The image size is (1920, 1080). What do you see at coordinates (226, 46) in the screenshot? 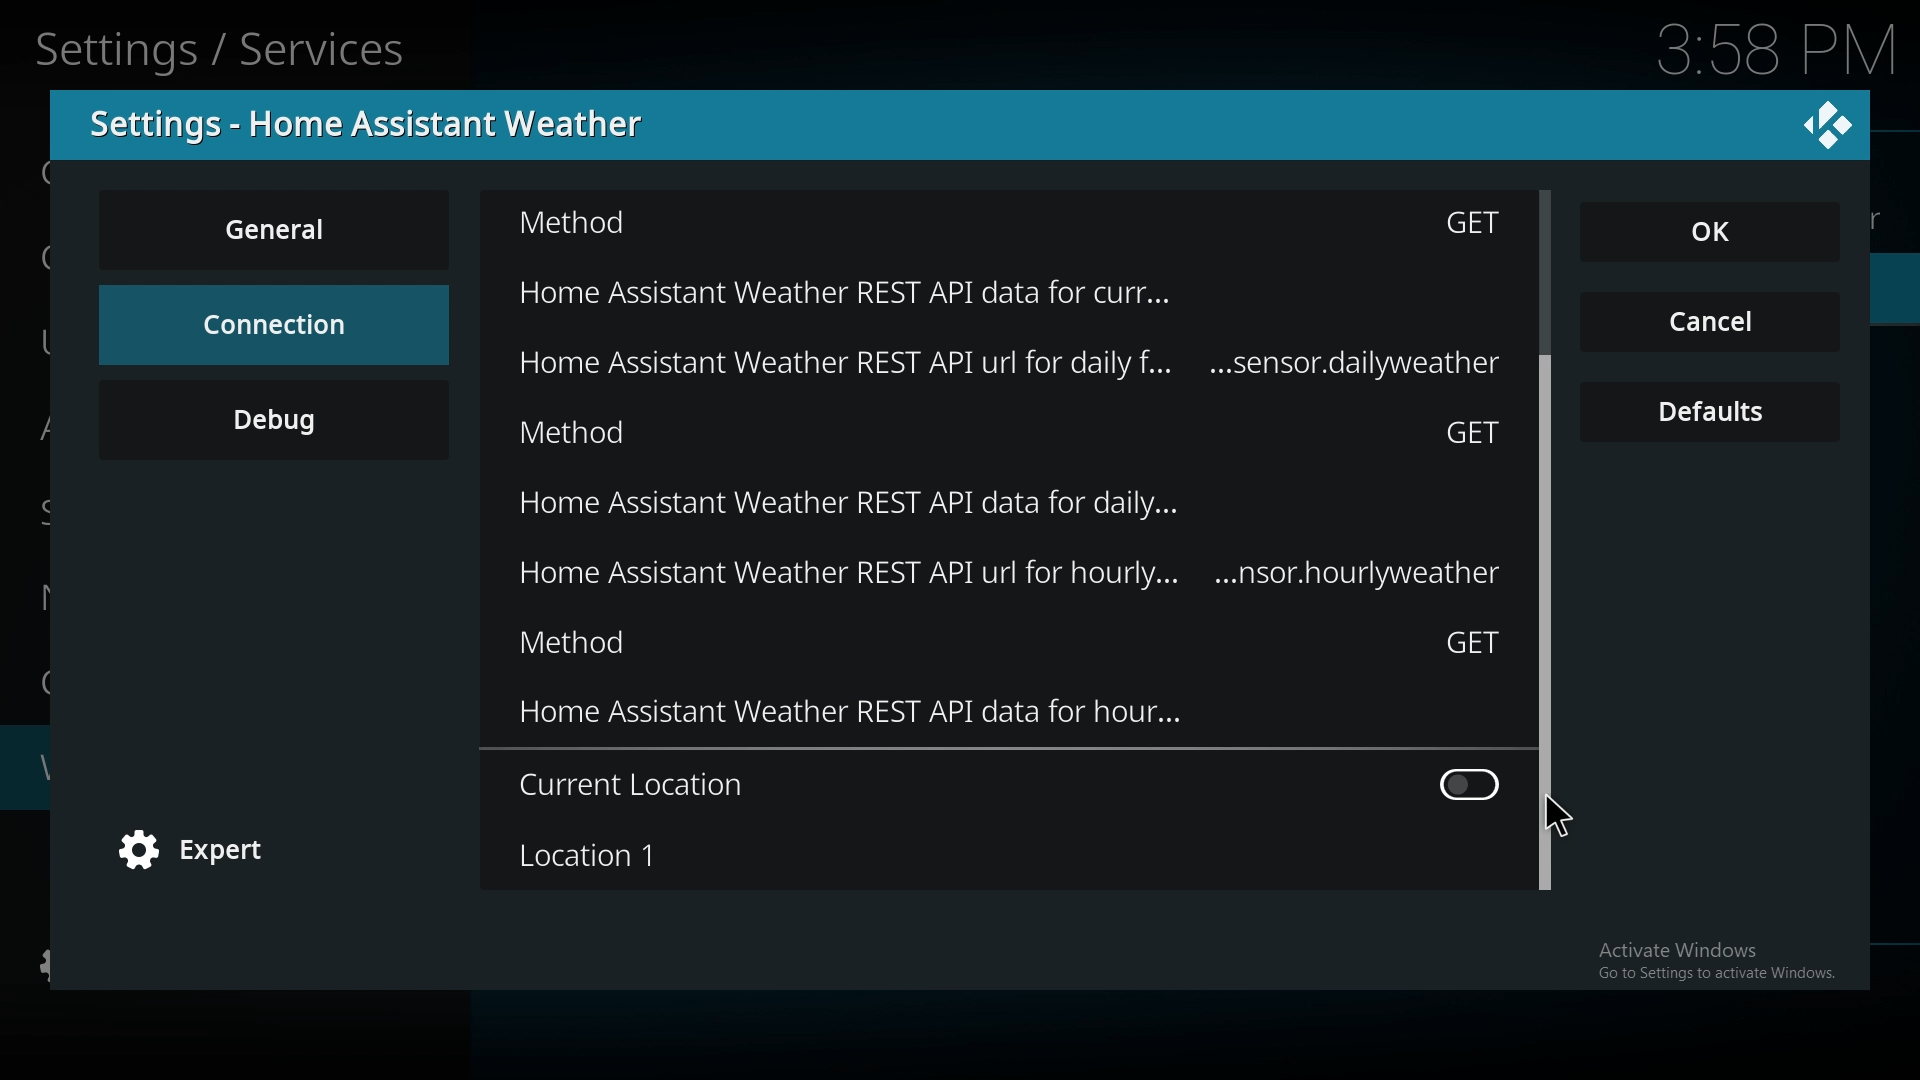
I see `Settings/Services` at bounding box center [226, 46].